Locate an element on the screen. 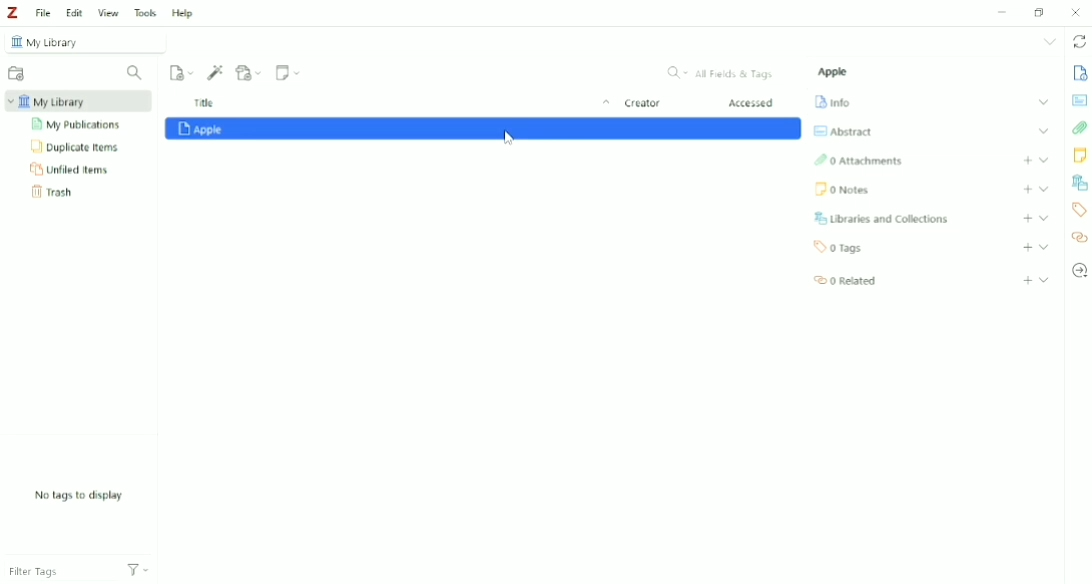 The height and width of the screenshot is (584, 1092). My Publications is located at coordinates (79, 125).